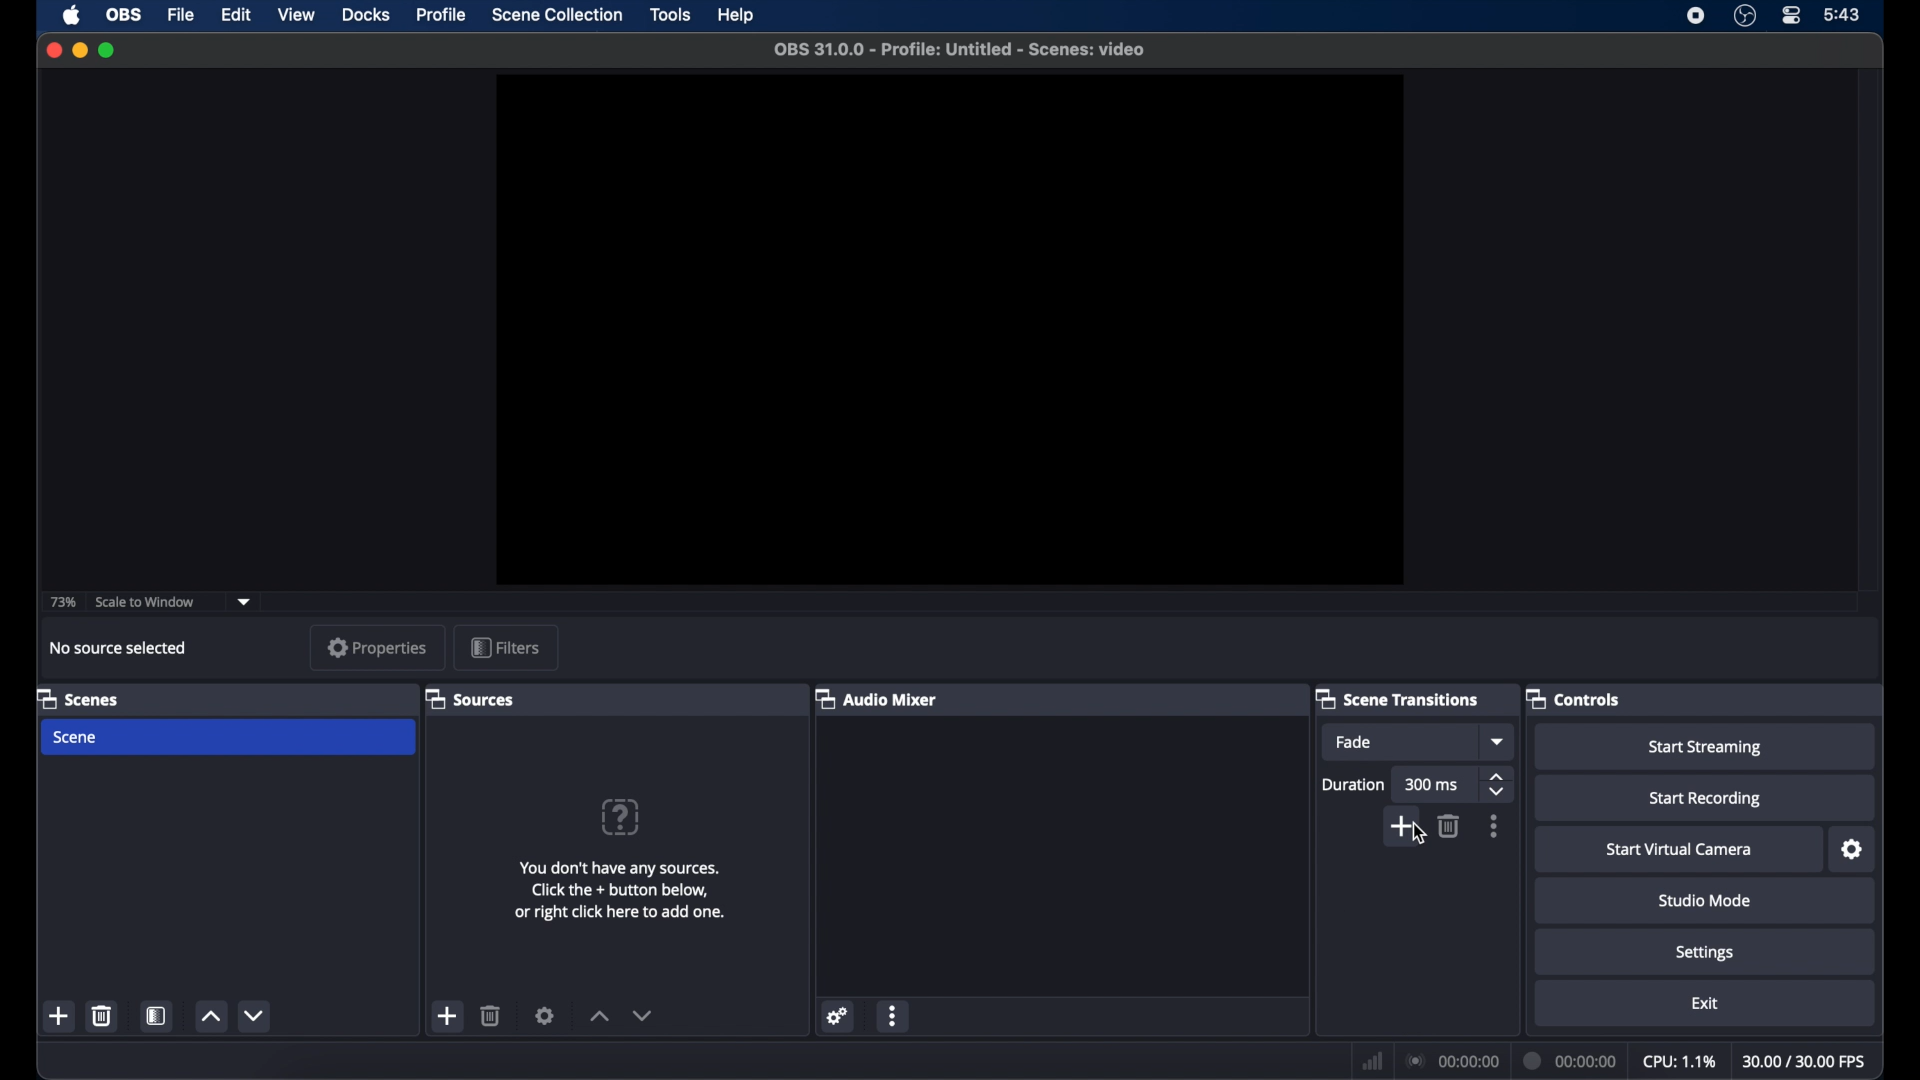 This screenshot has width=1920, height=1080. What do you see at coordinates (366, 16) in the screenshot?
I see `docks` at bounding box center [366, 16].